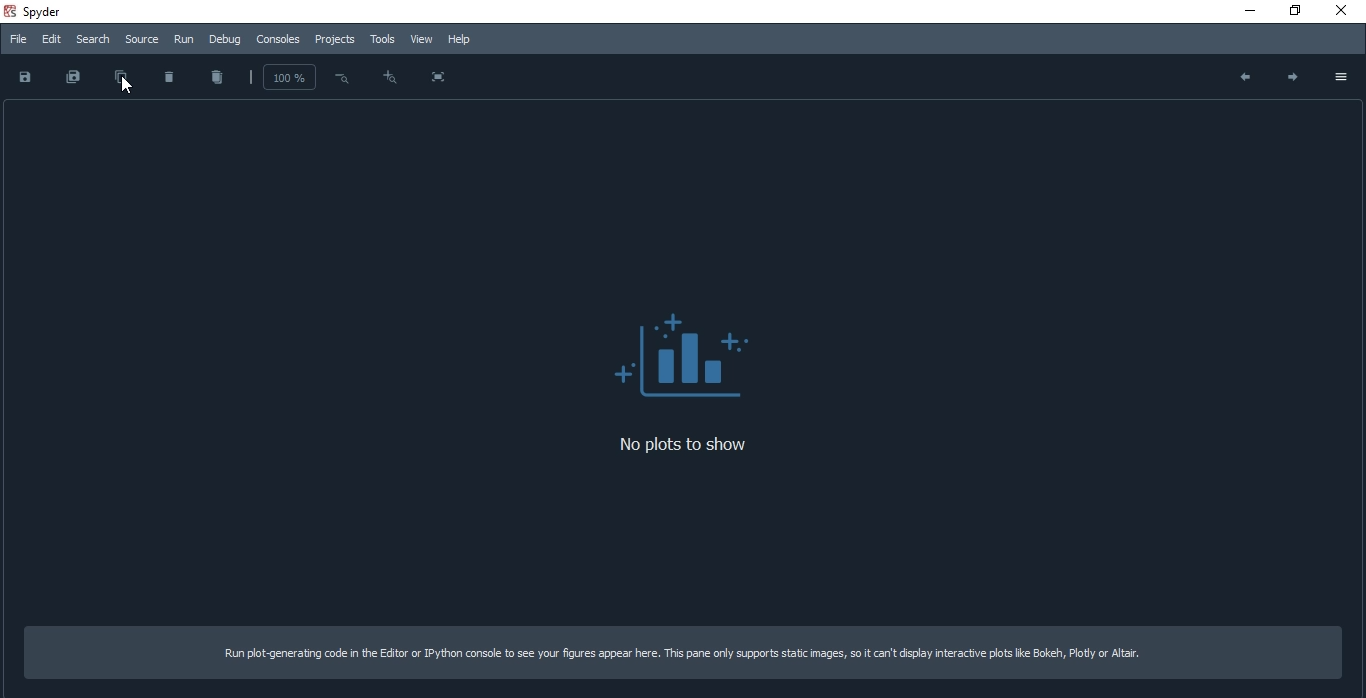 This screenshot has height=698, width=1366. What do you see at coordinates (216, 76) in the screenshot?
I see `delete all` at bounding box center [216, 76].